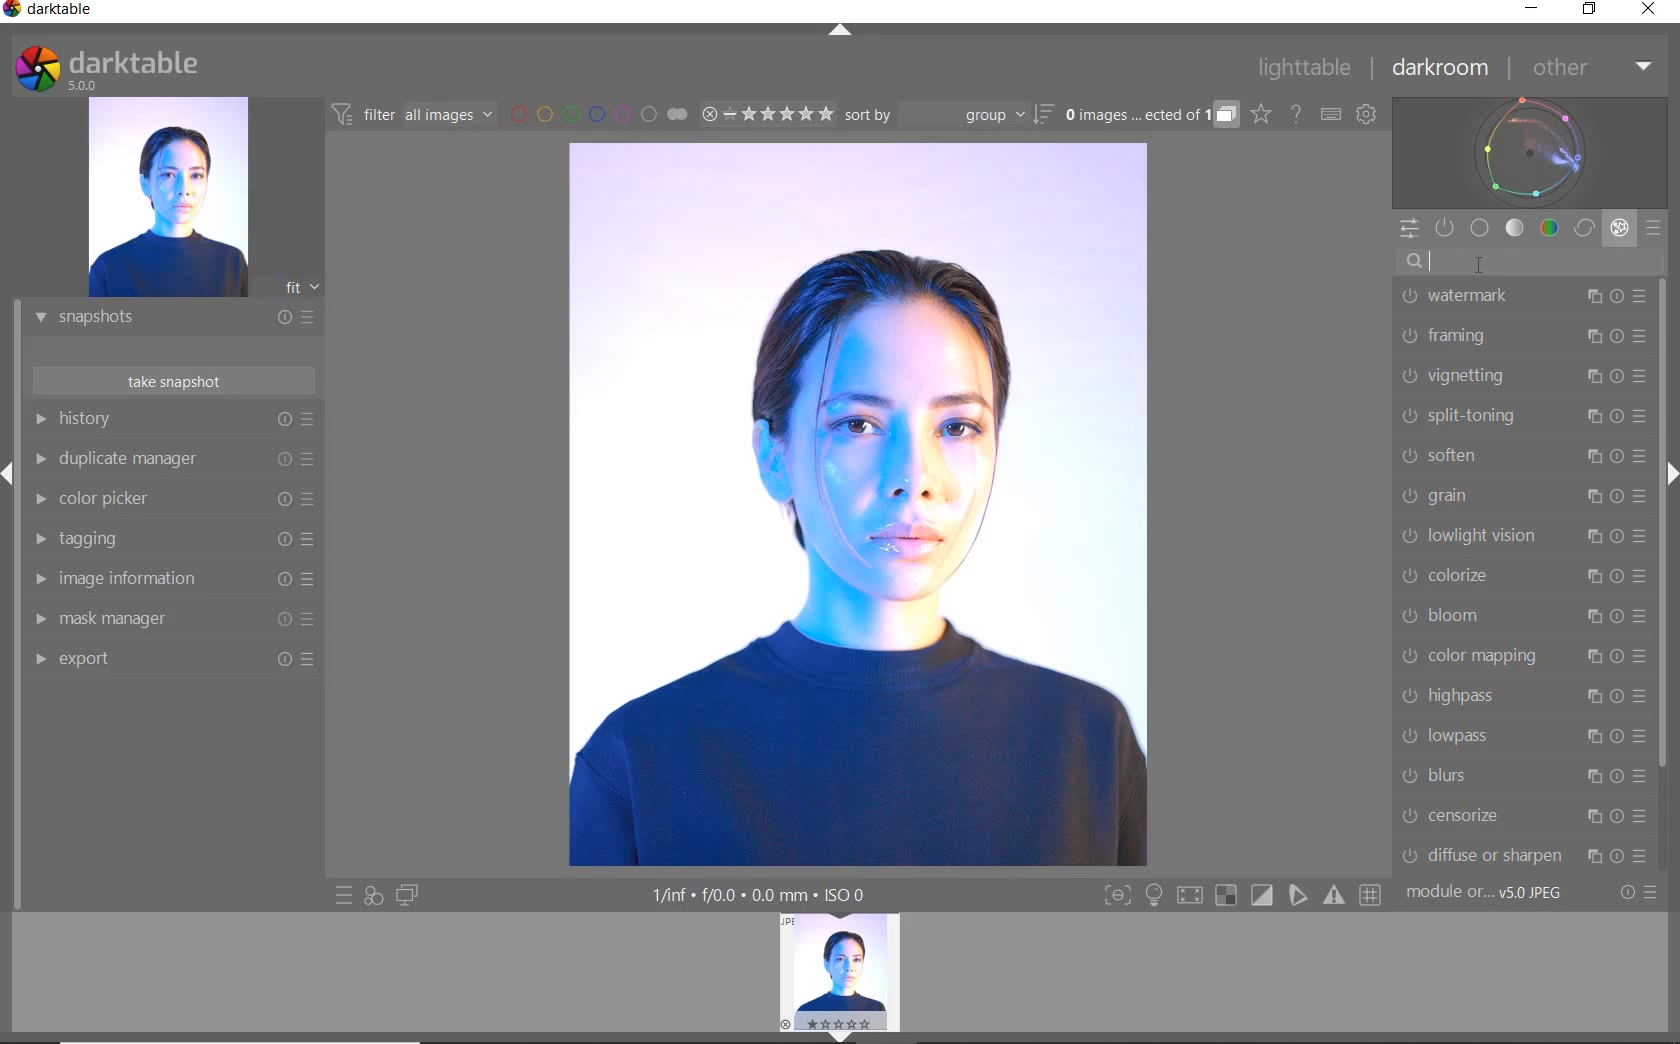 This screenshot has height=1044, width=1680. Describe the element at coordinates (1550, 227) in the screenshot. I see `COLOR` at that location.